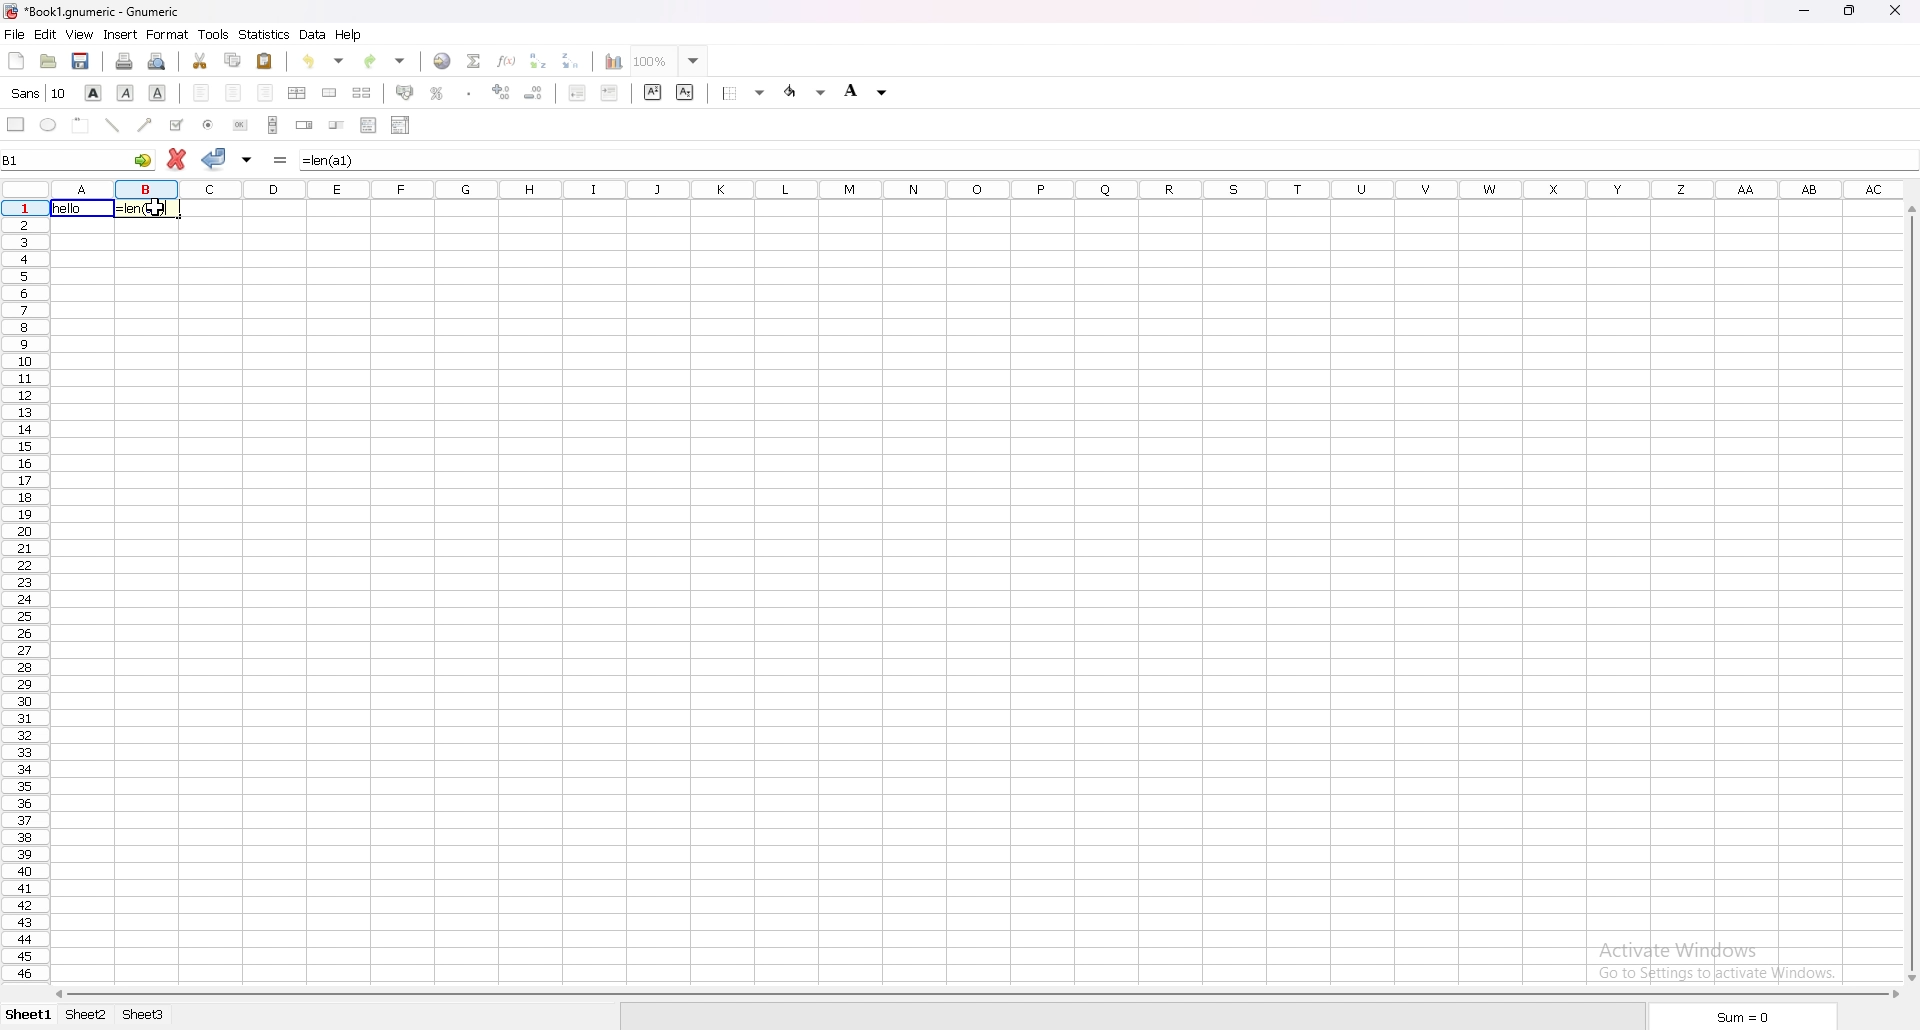 The image size is (1920, 1030). I want to click on cut, so click(199, 61).